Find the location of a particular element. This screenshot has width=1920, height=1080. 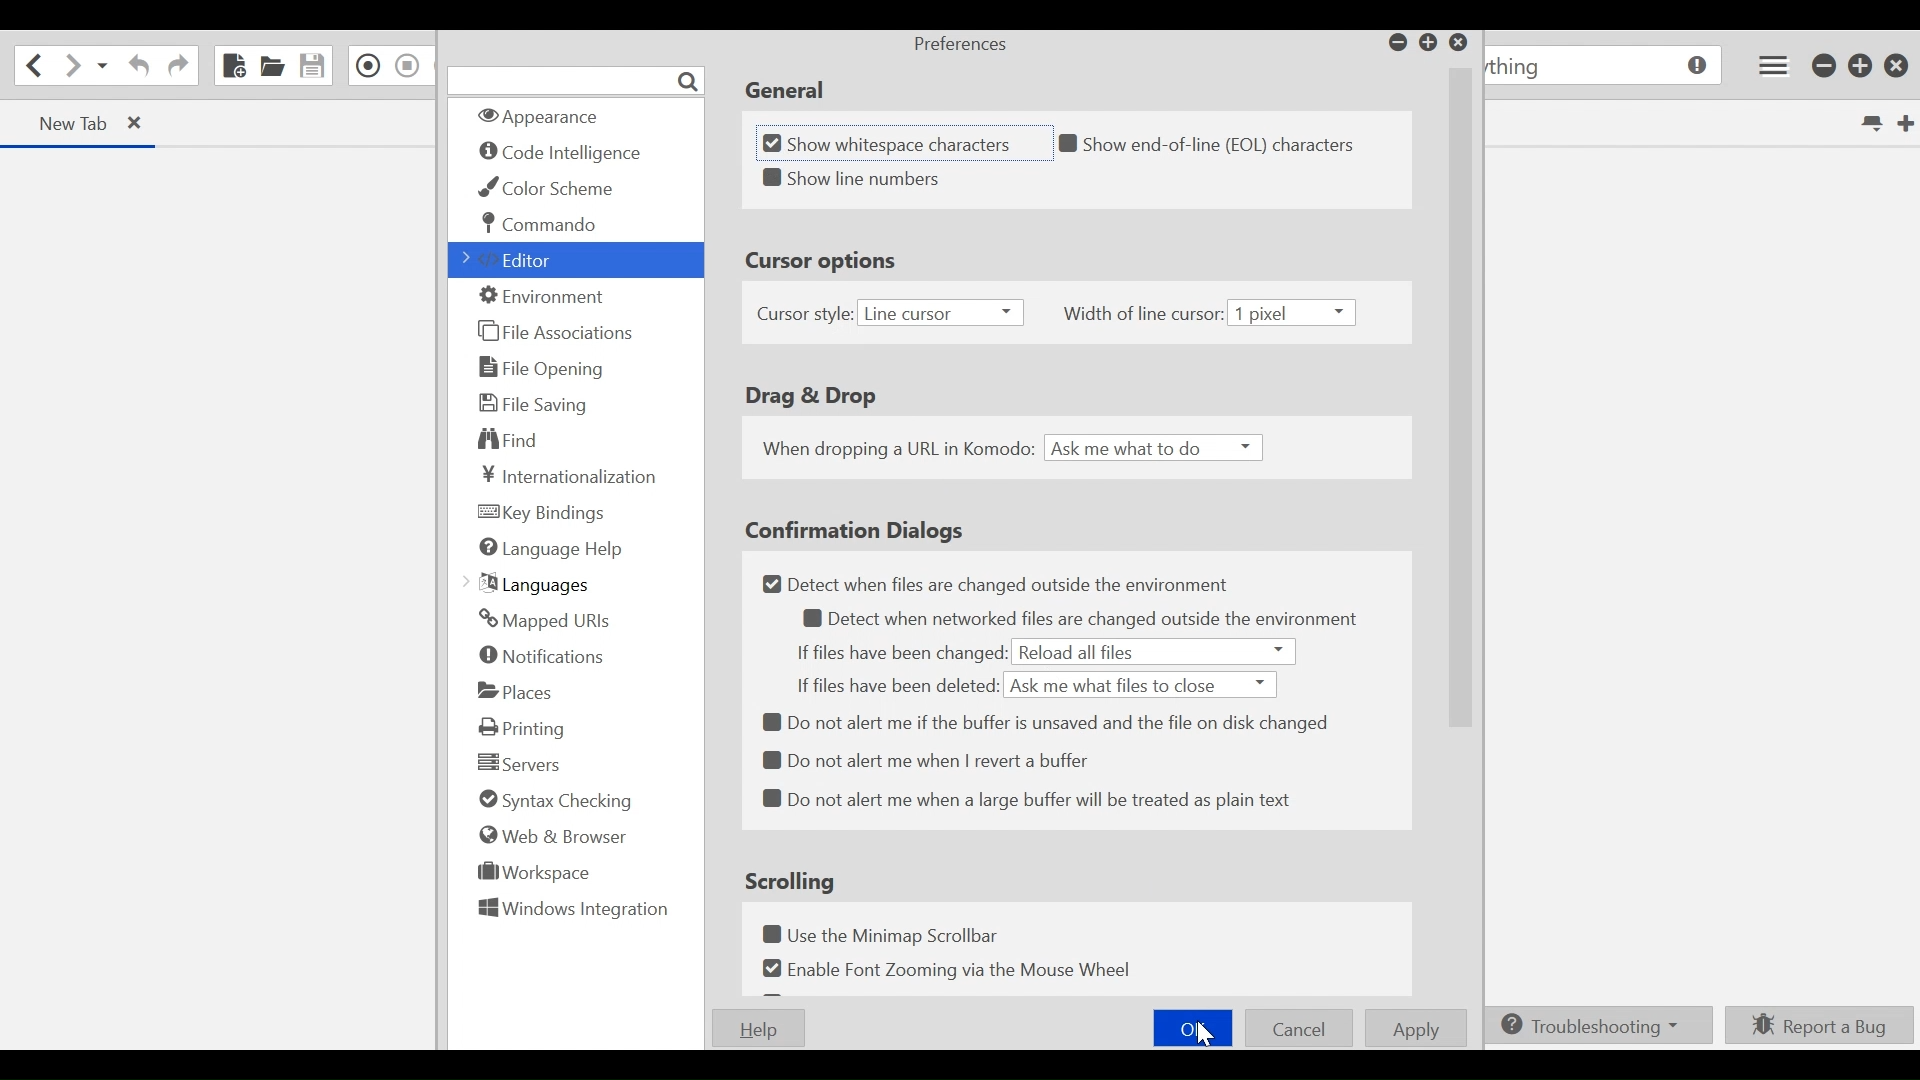

Syntax checking is located at coordinates (551, 800).